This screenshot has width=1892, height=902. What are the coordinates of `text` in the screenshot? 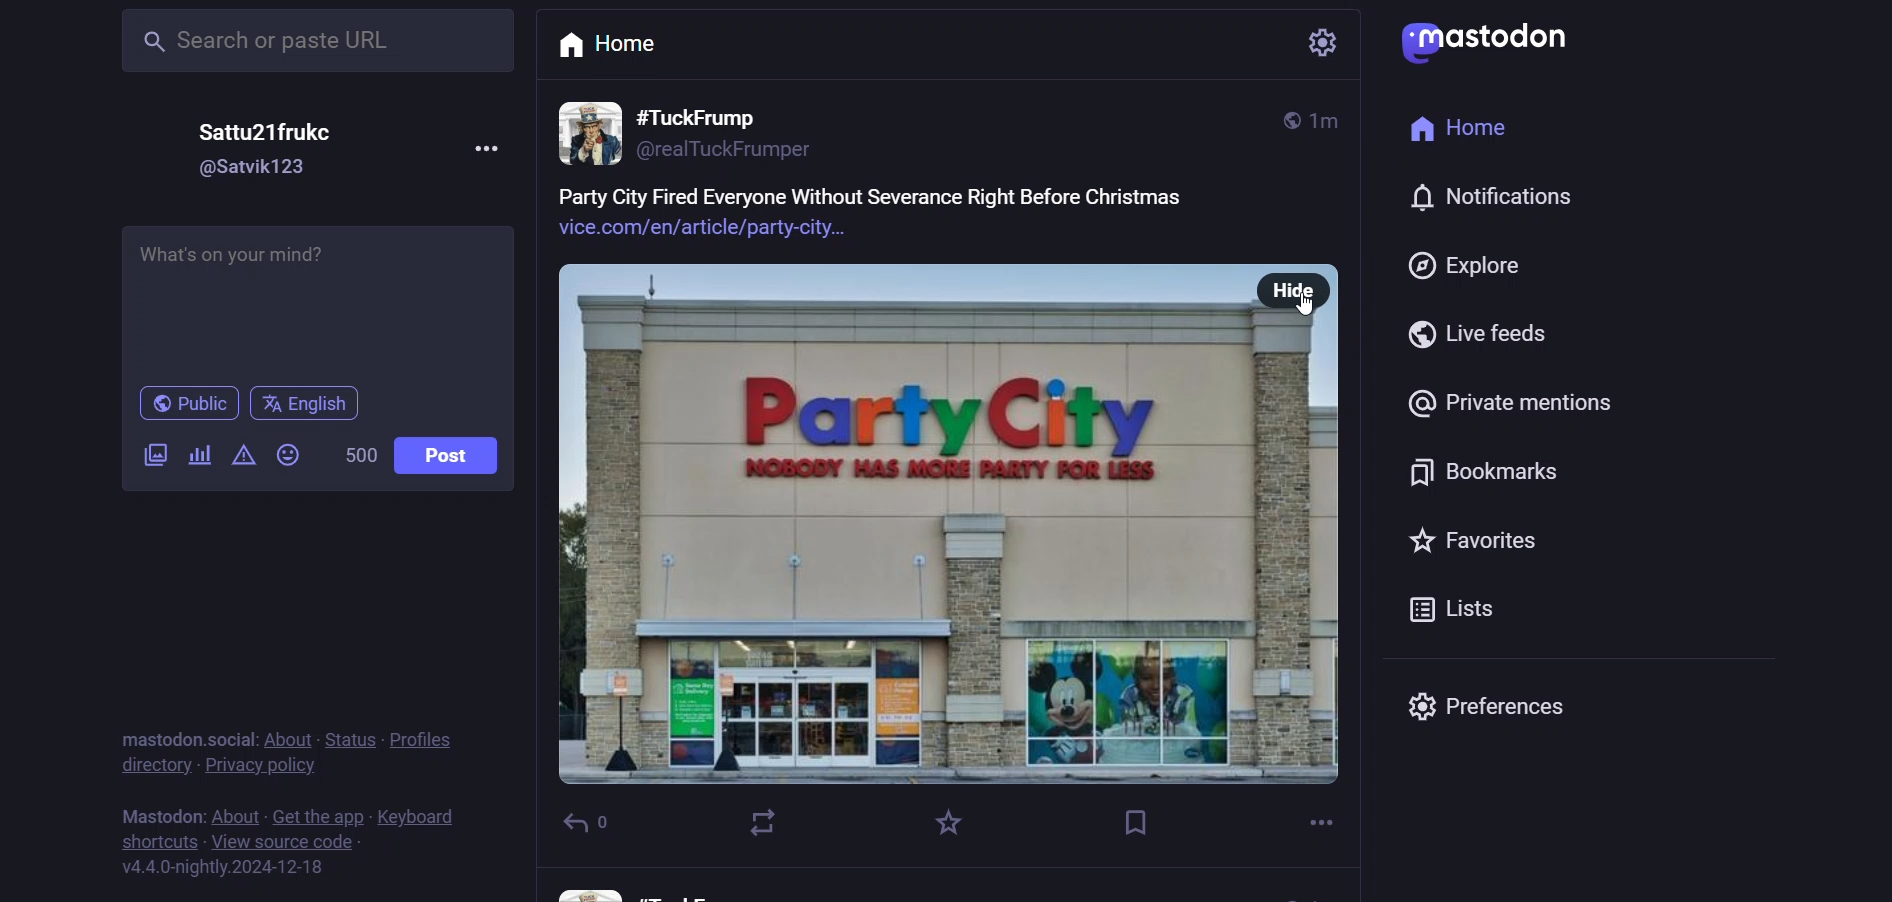 It's located at (156, 809).